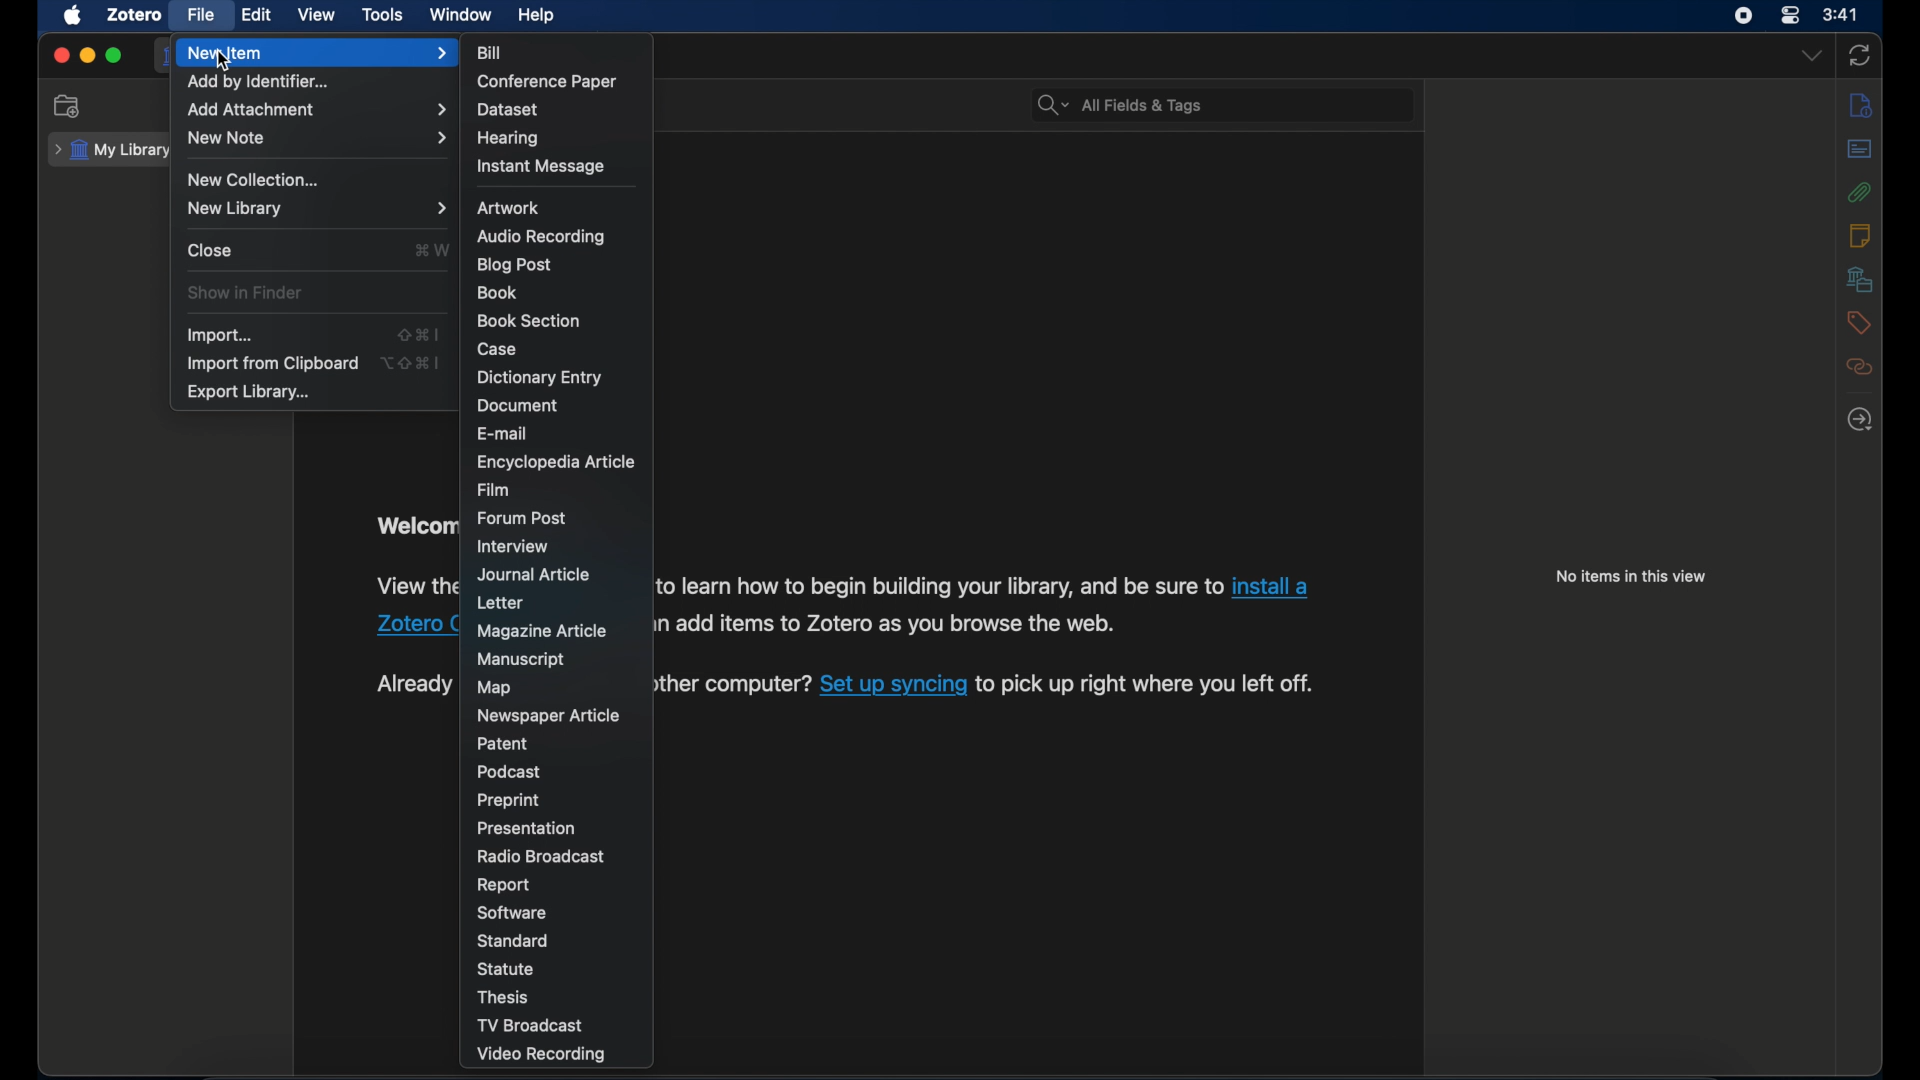 The width and height of the screenshot is (1920, 1080). Describe the element at coordinates (113, 151) in the screenshot. I see `my library` at that location.